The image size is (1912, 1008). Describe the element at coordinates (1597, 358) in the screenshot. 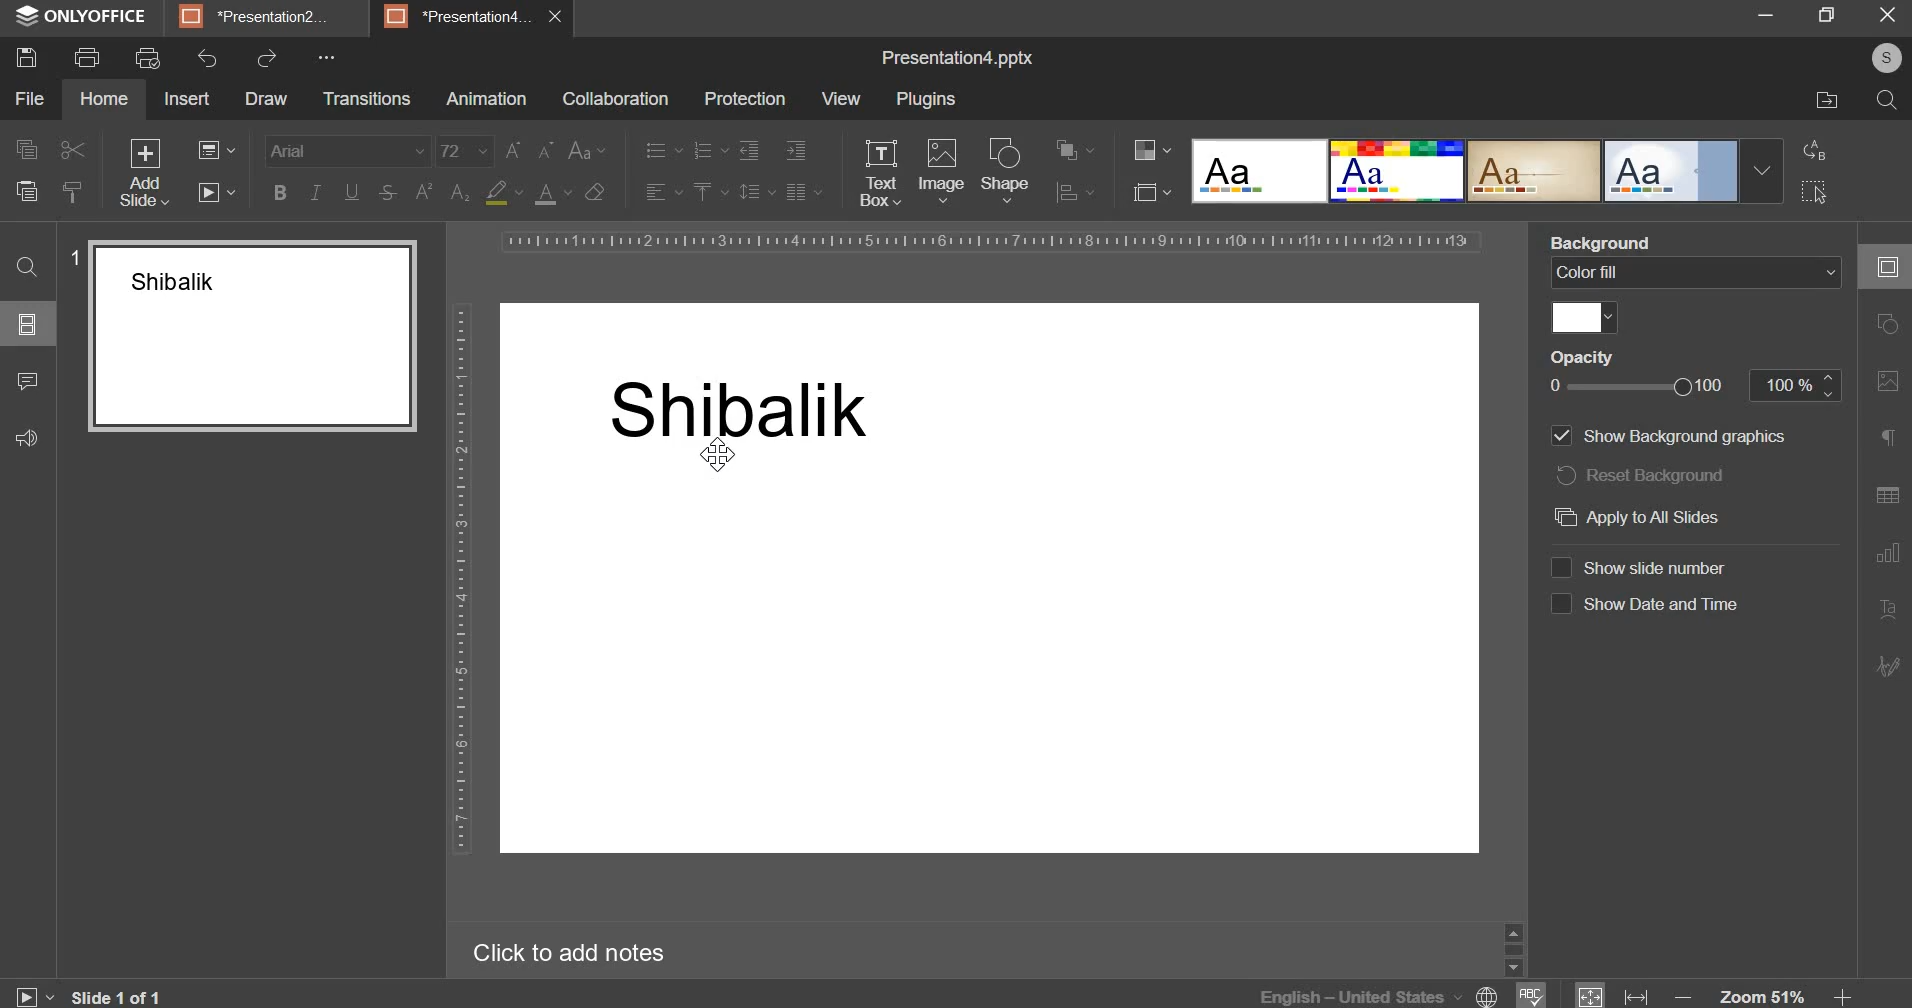

I see `opacity` at that location.